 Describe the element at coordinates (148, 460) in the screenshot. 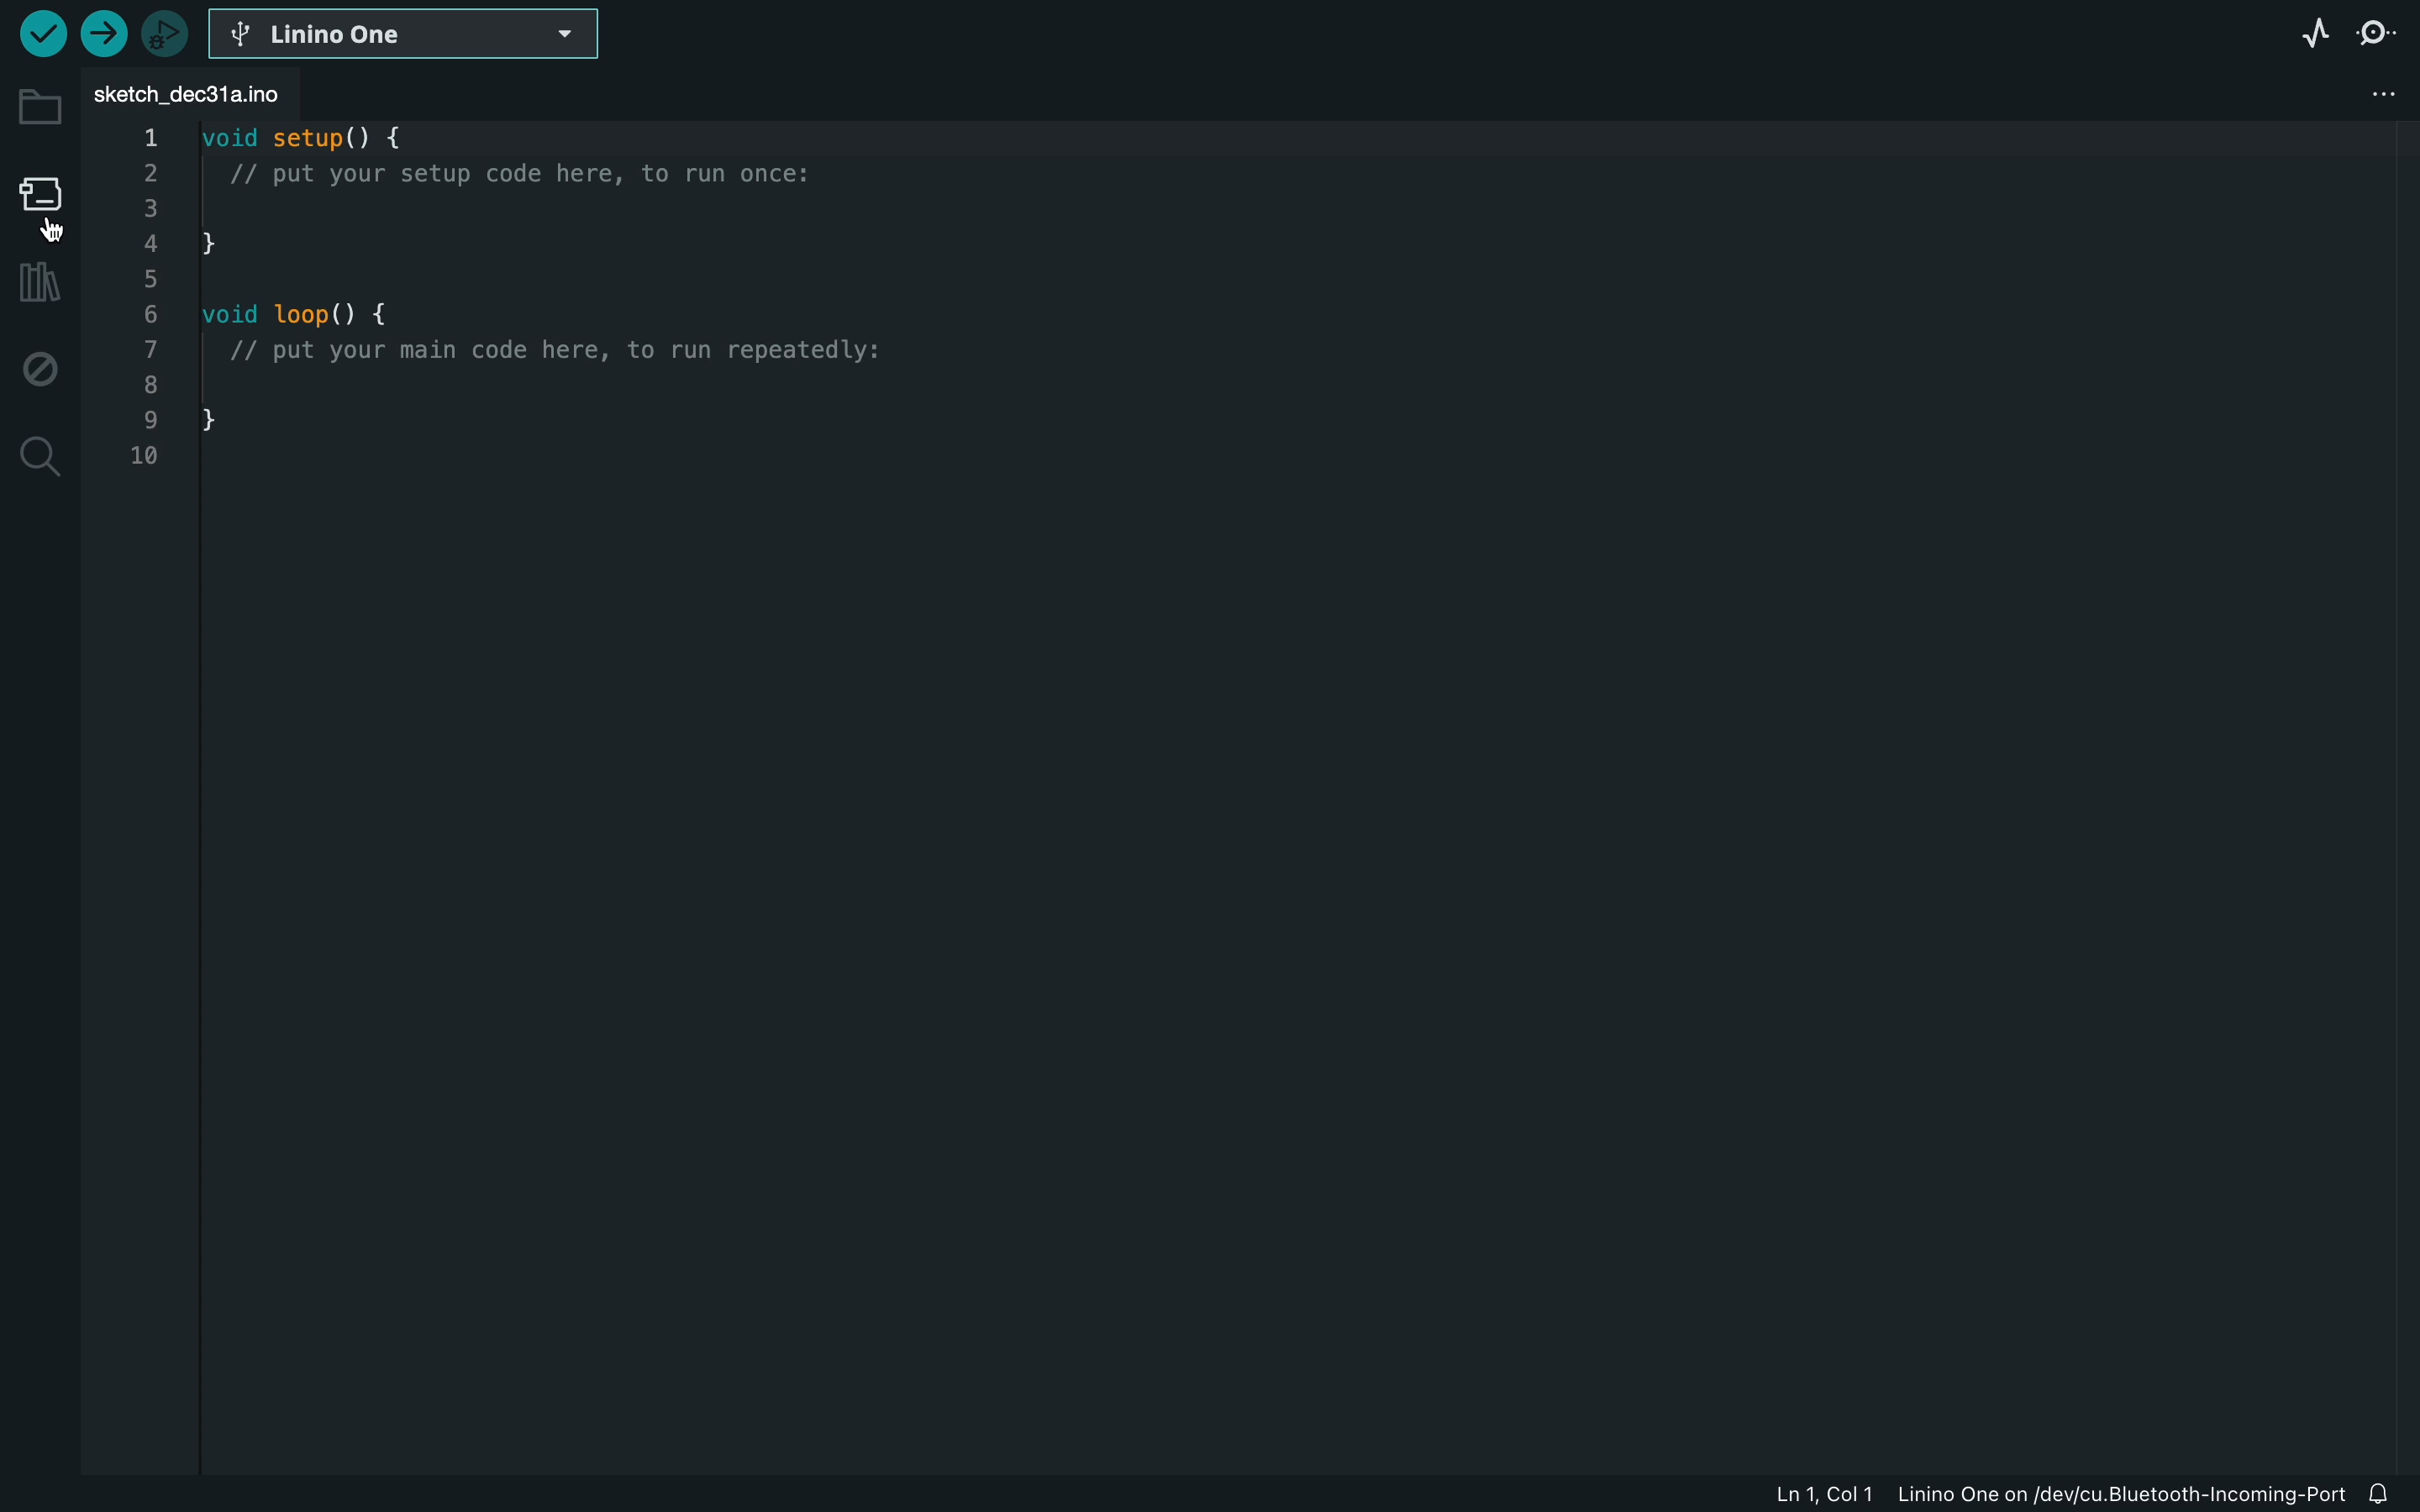

I see `10` at that location.